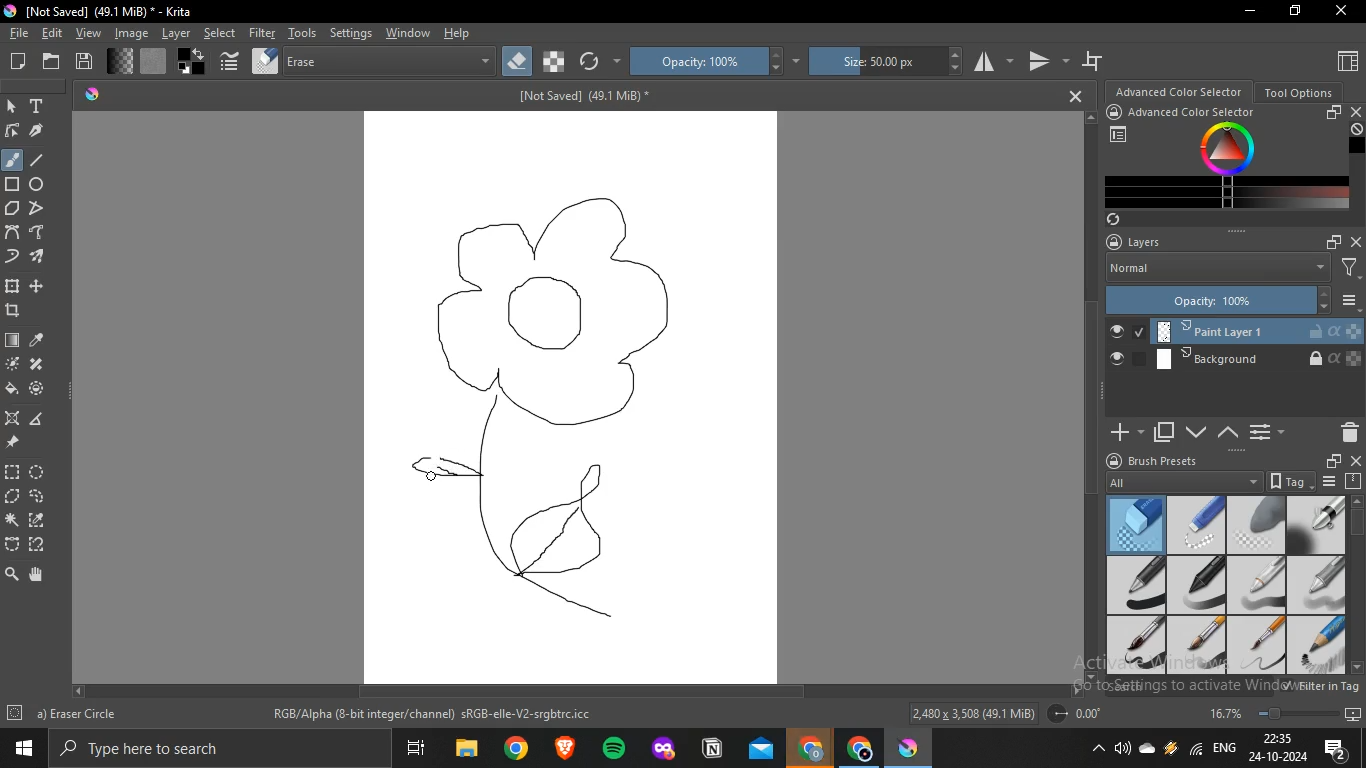 The height and width of the screenshot is (768, 1366). What do you see at coordinates (122, 62) in the screenshot?
I see `fill gradients` at bounding box center [122, 62].